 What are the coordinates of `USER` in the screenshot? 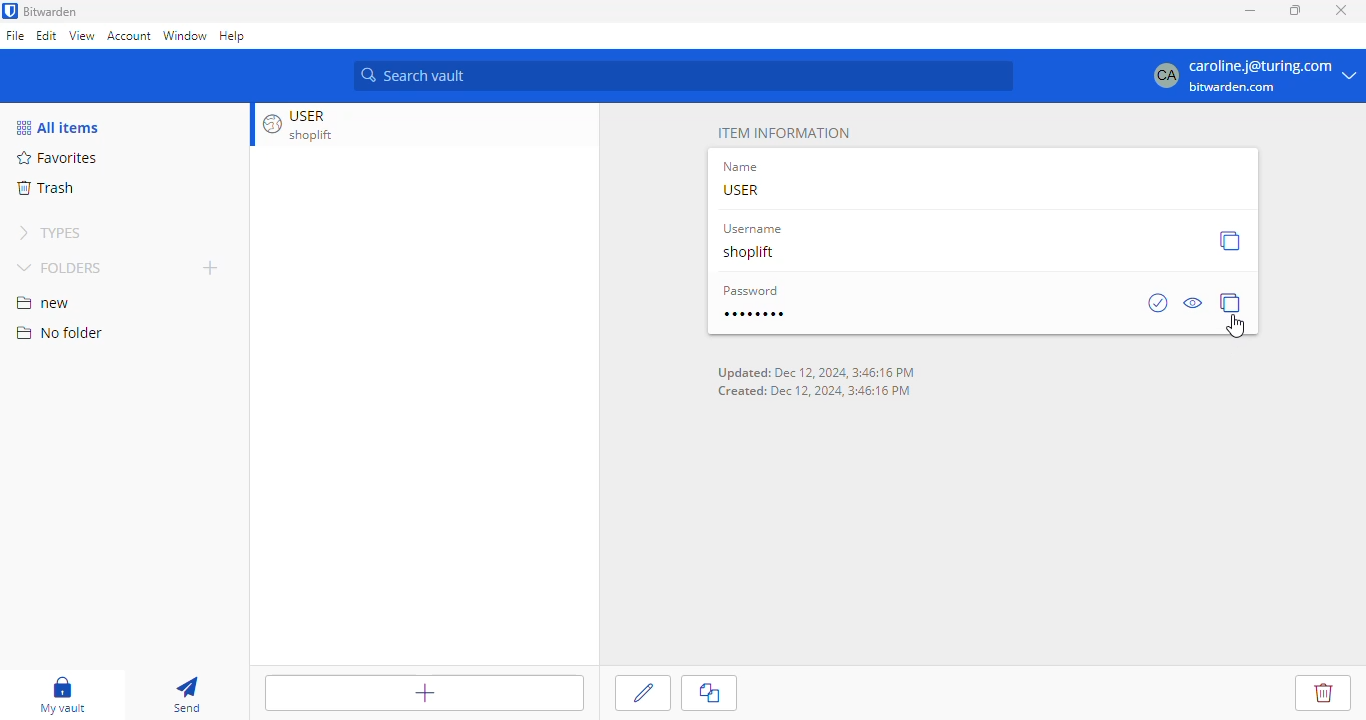 It's located at (742, 190).